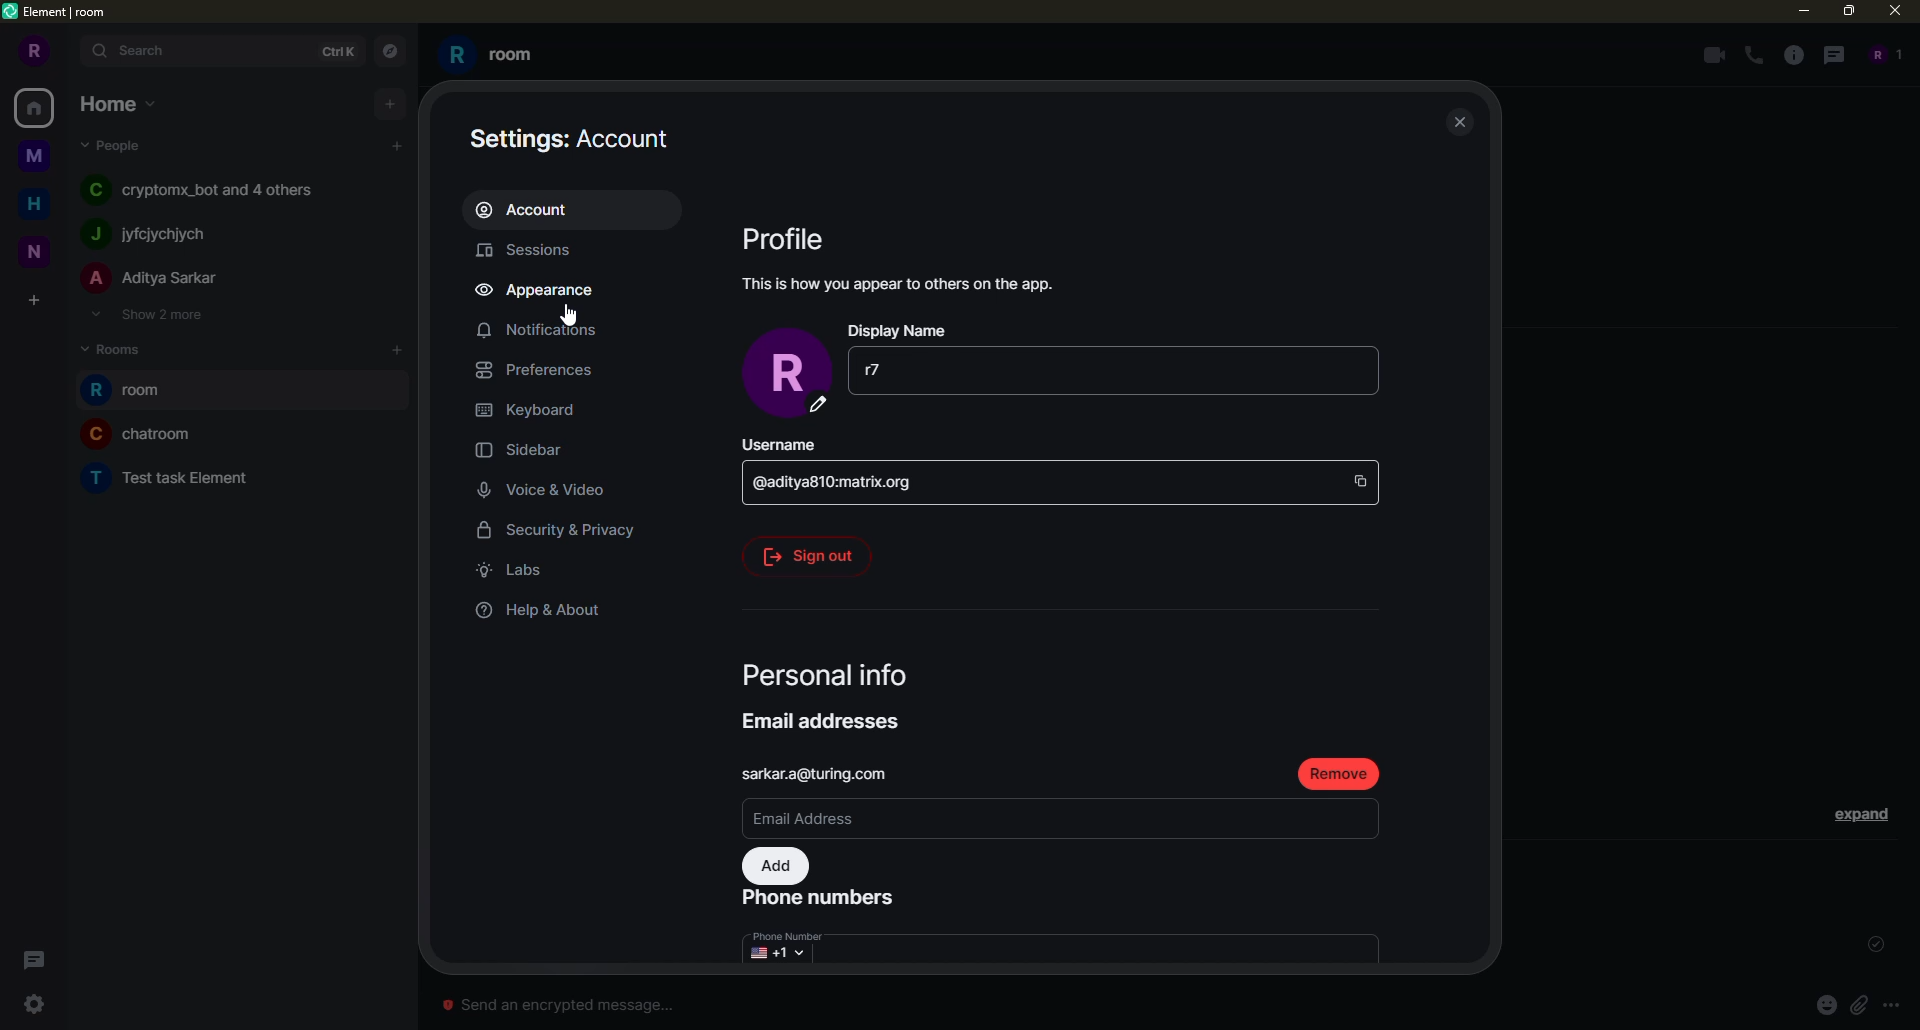 The image size is (1920, 1030). I want to click on appearance, so click(543, 291).